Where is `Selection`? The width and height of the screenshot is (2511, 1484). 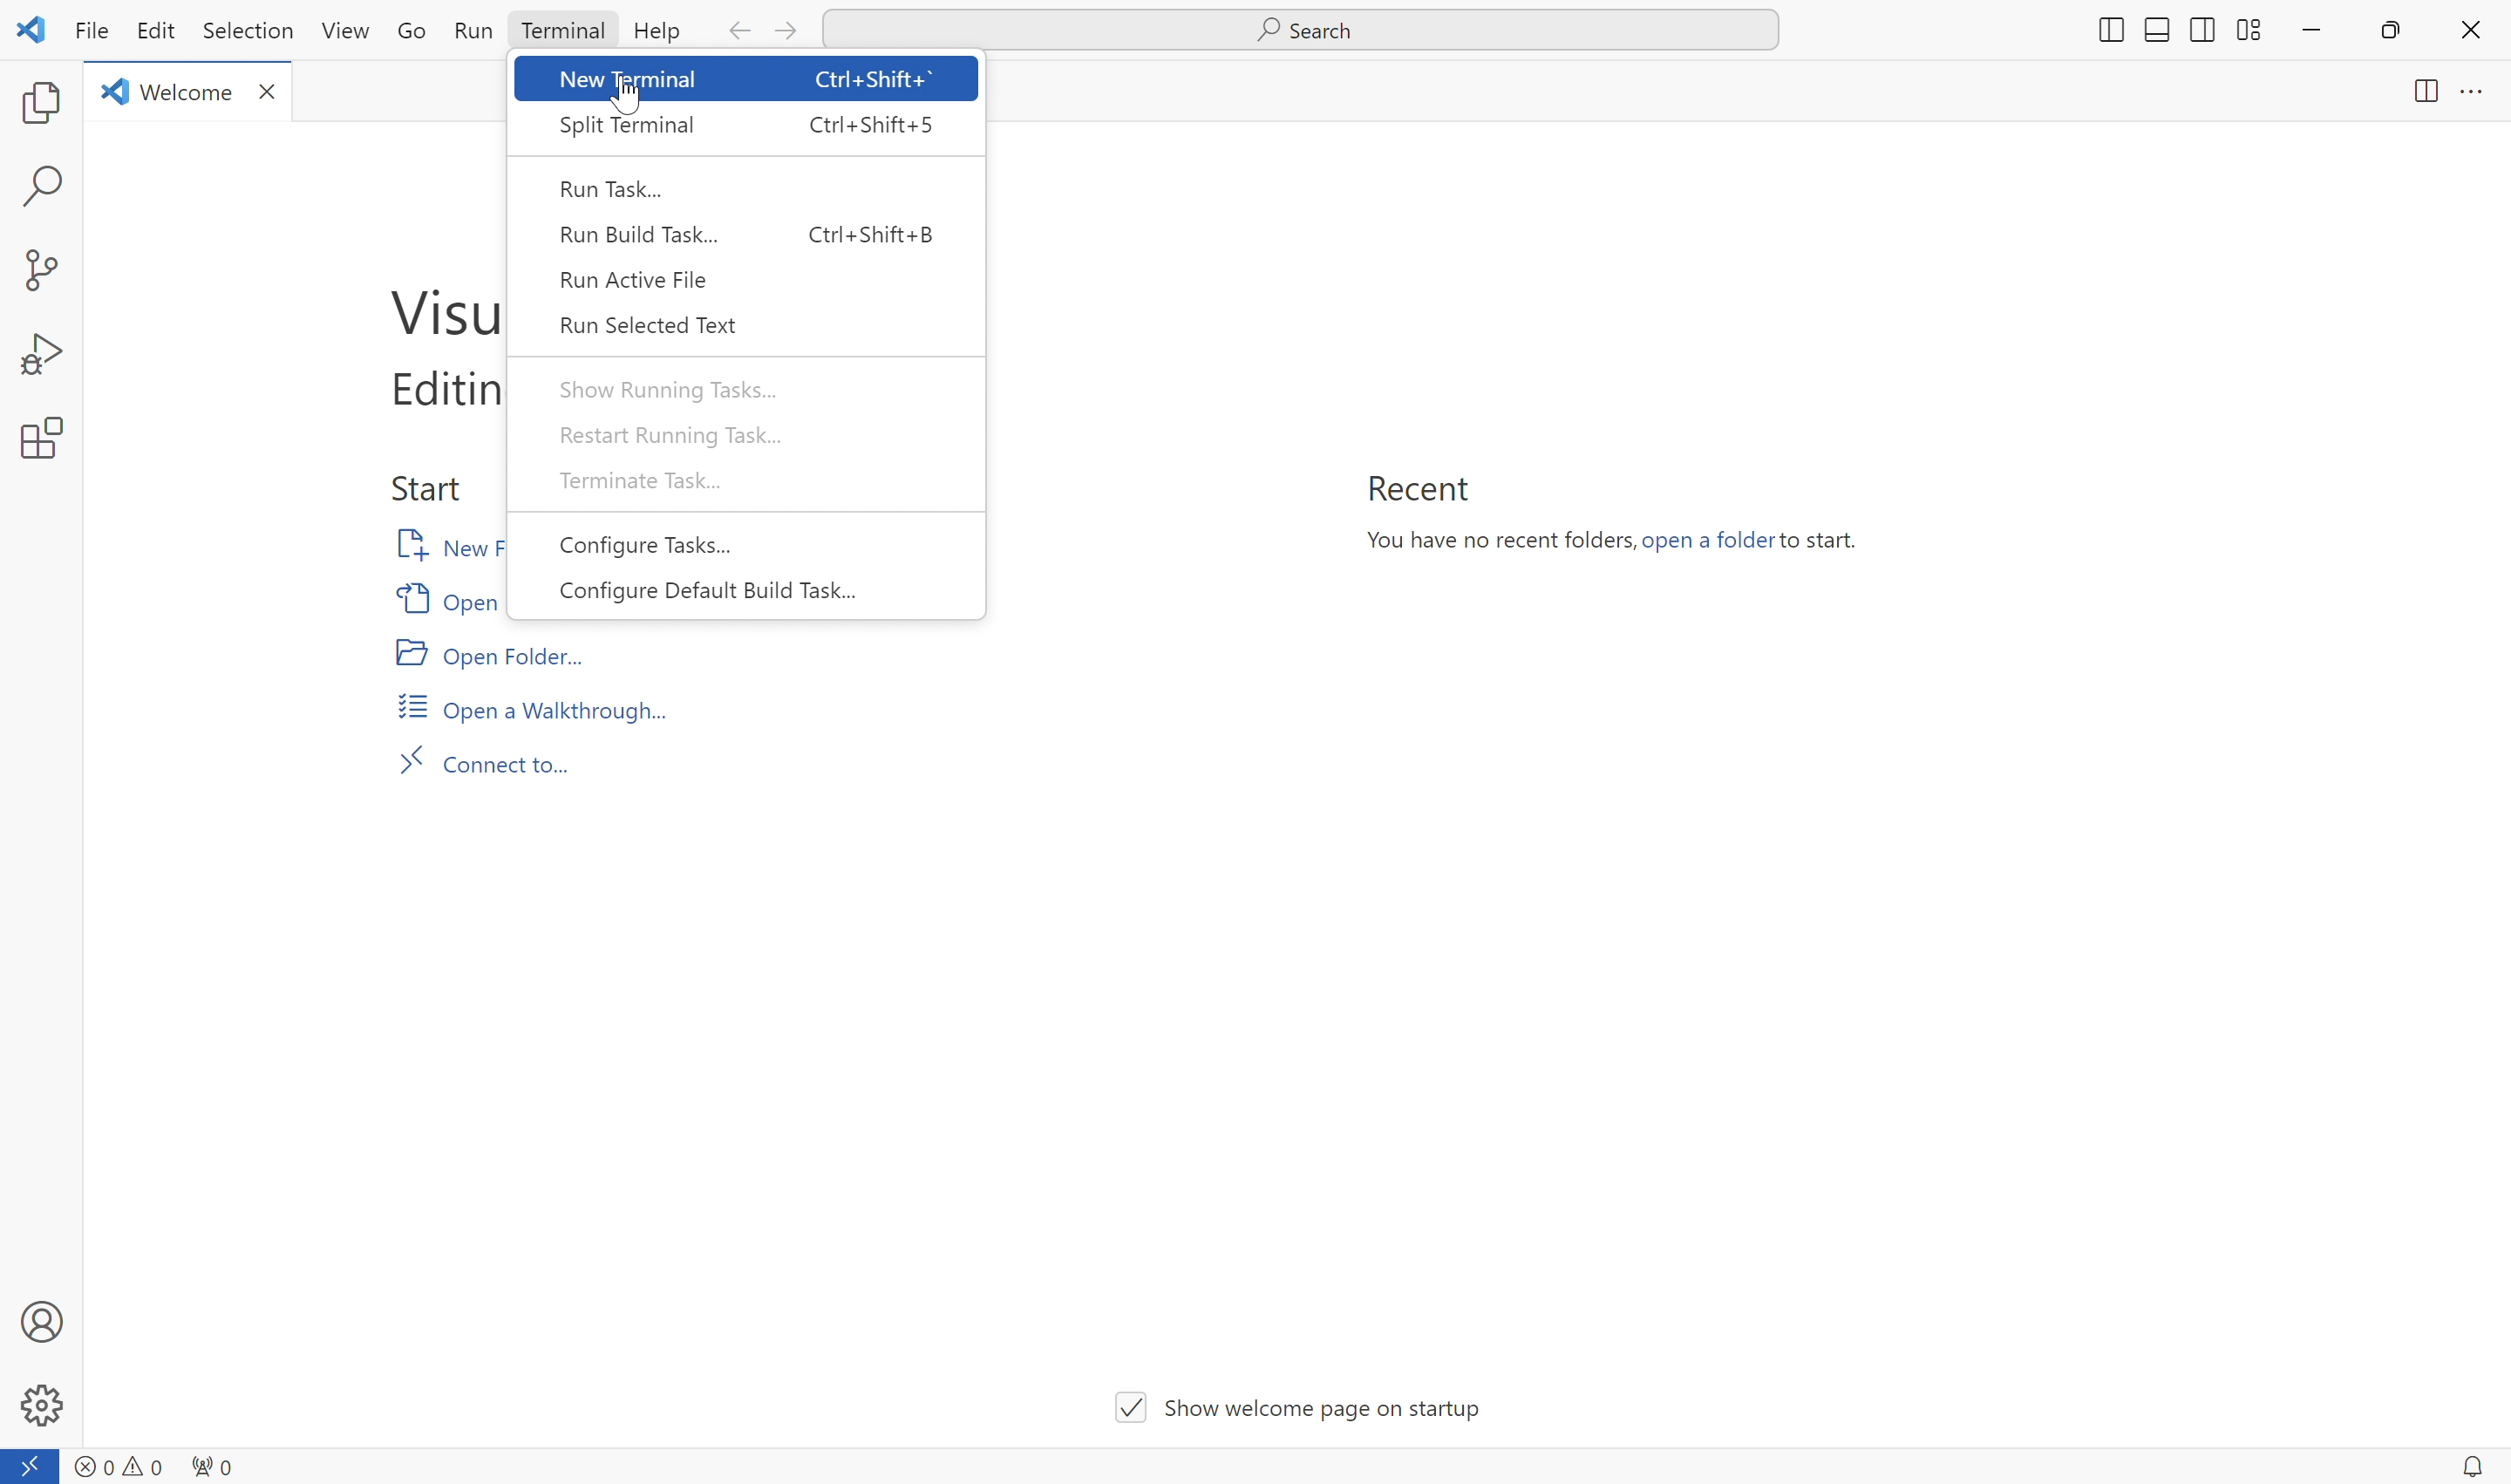 Selection is located at coordinates (243, 31).